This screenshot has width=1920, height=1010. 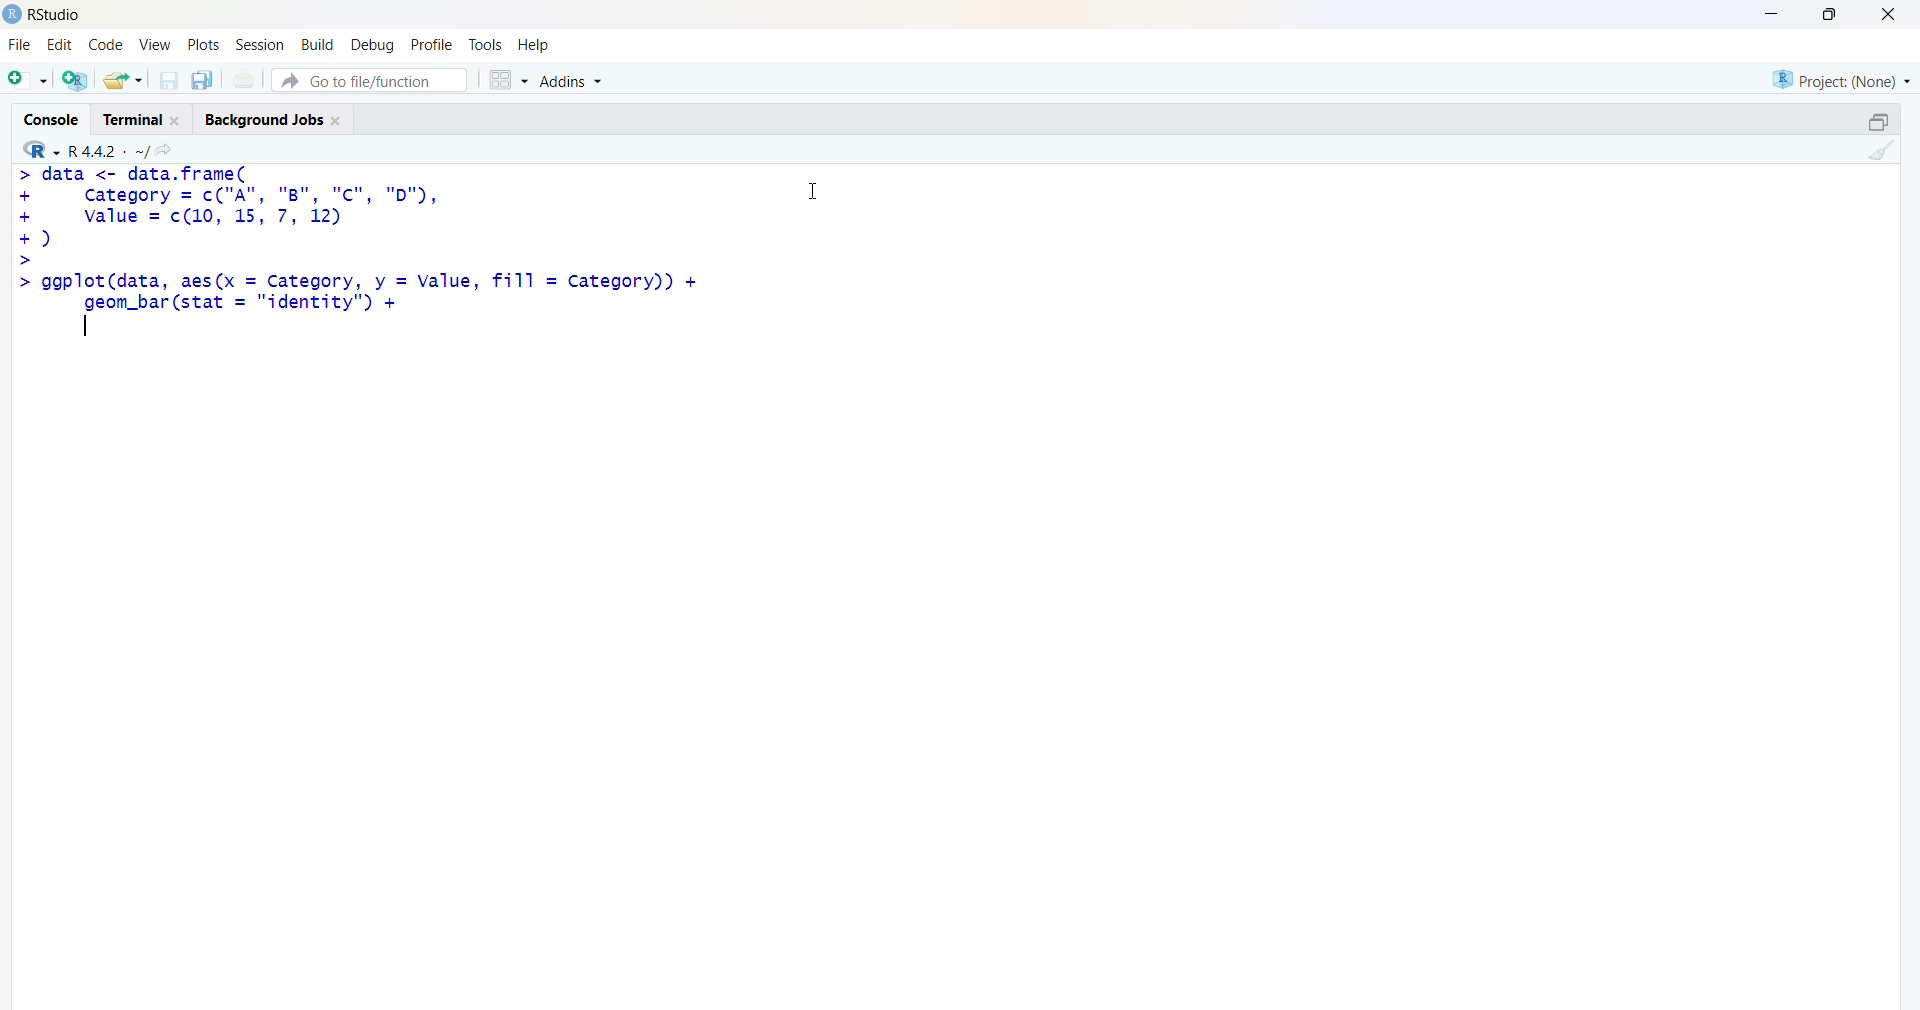 What do you see at coordinates (168, 80) in the screenshot?
I see `save current document` at bounding box center [168, 80].